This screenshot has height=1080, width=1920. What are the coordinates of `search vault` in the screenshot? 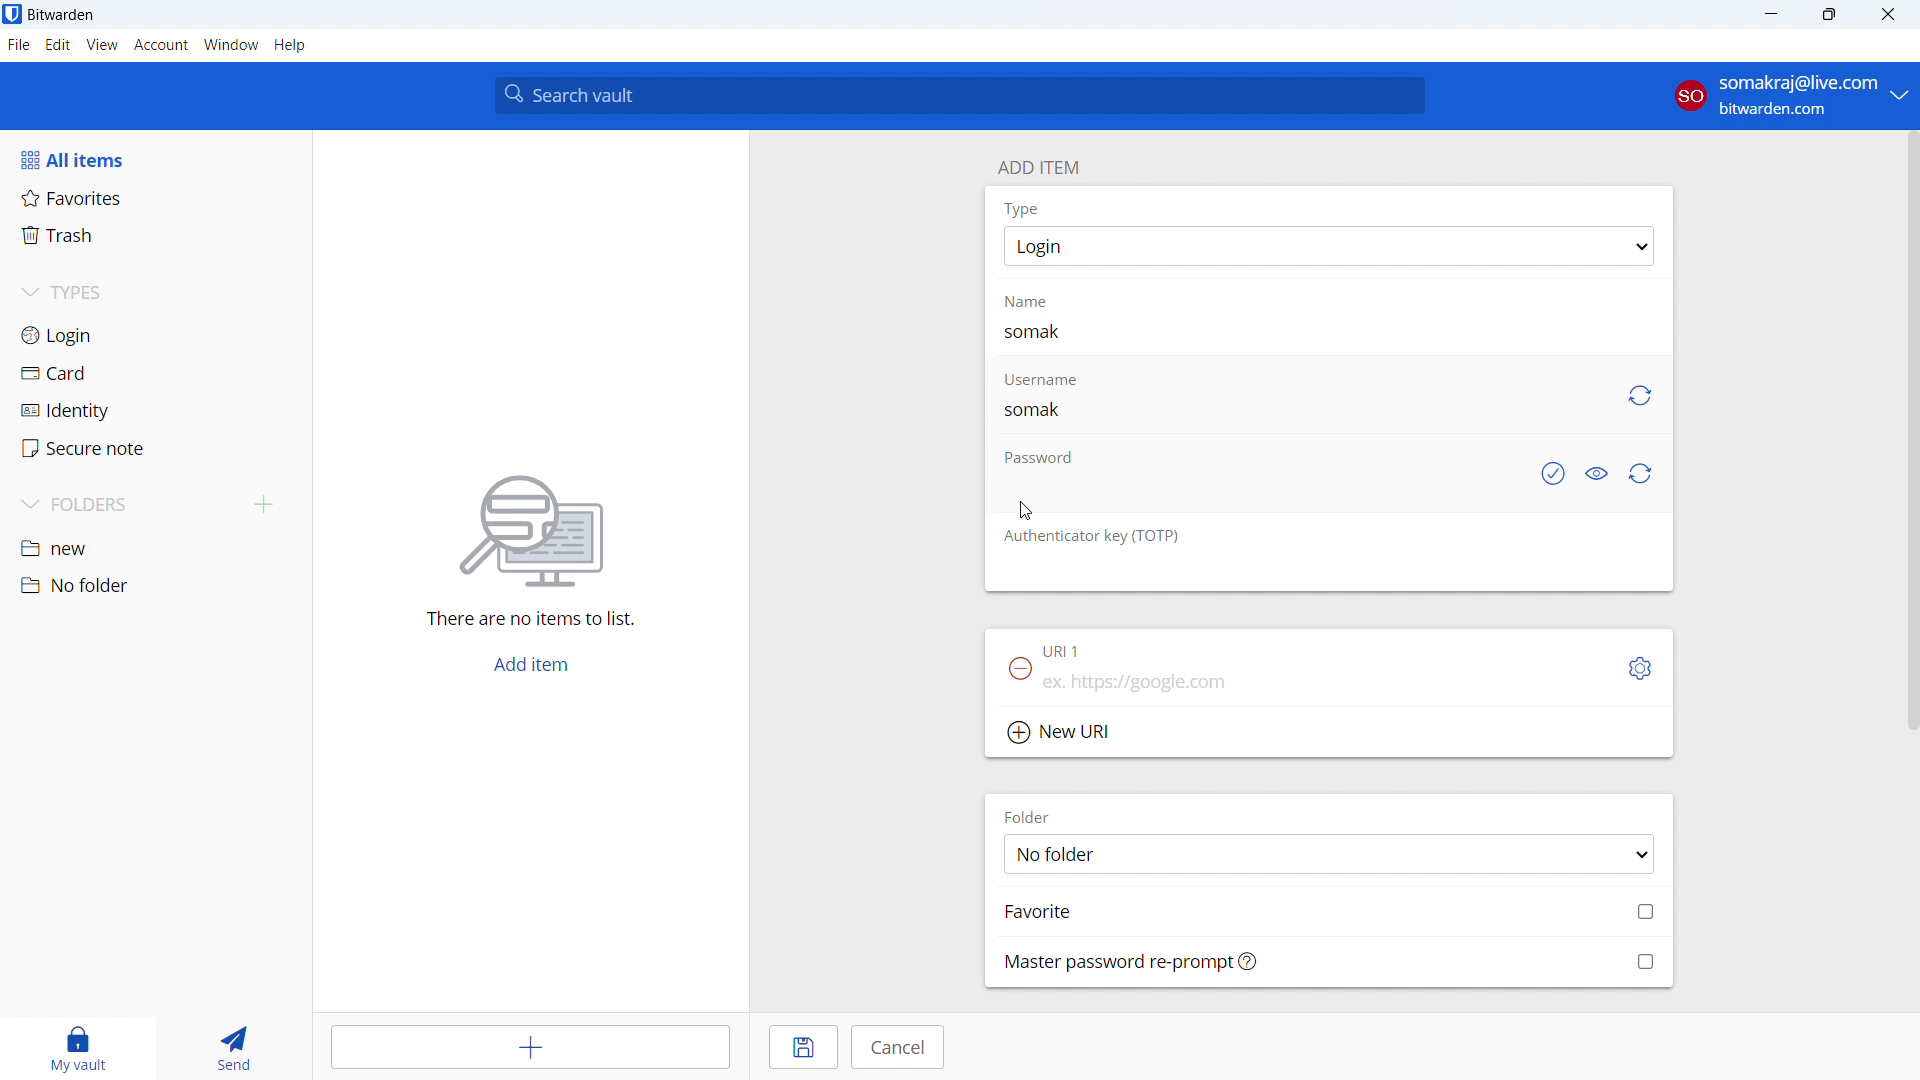 It's located at (959, 95).